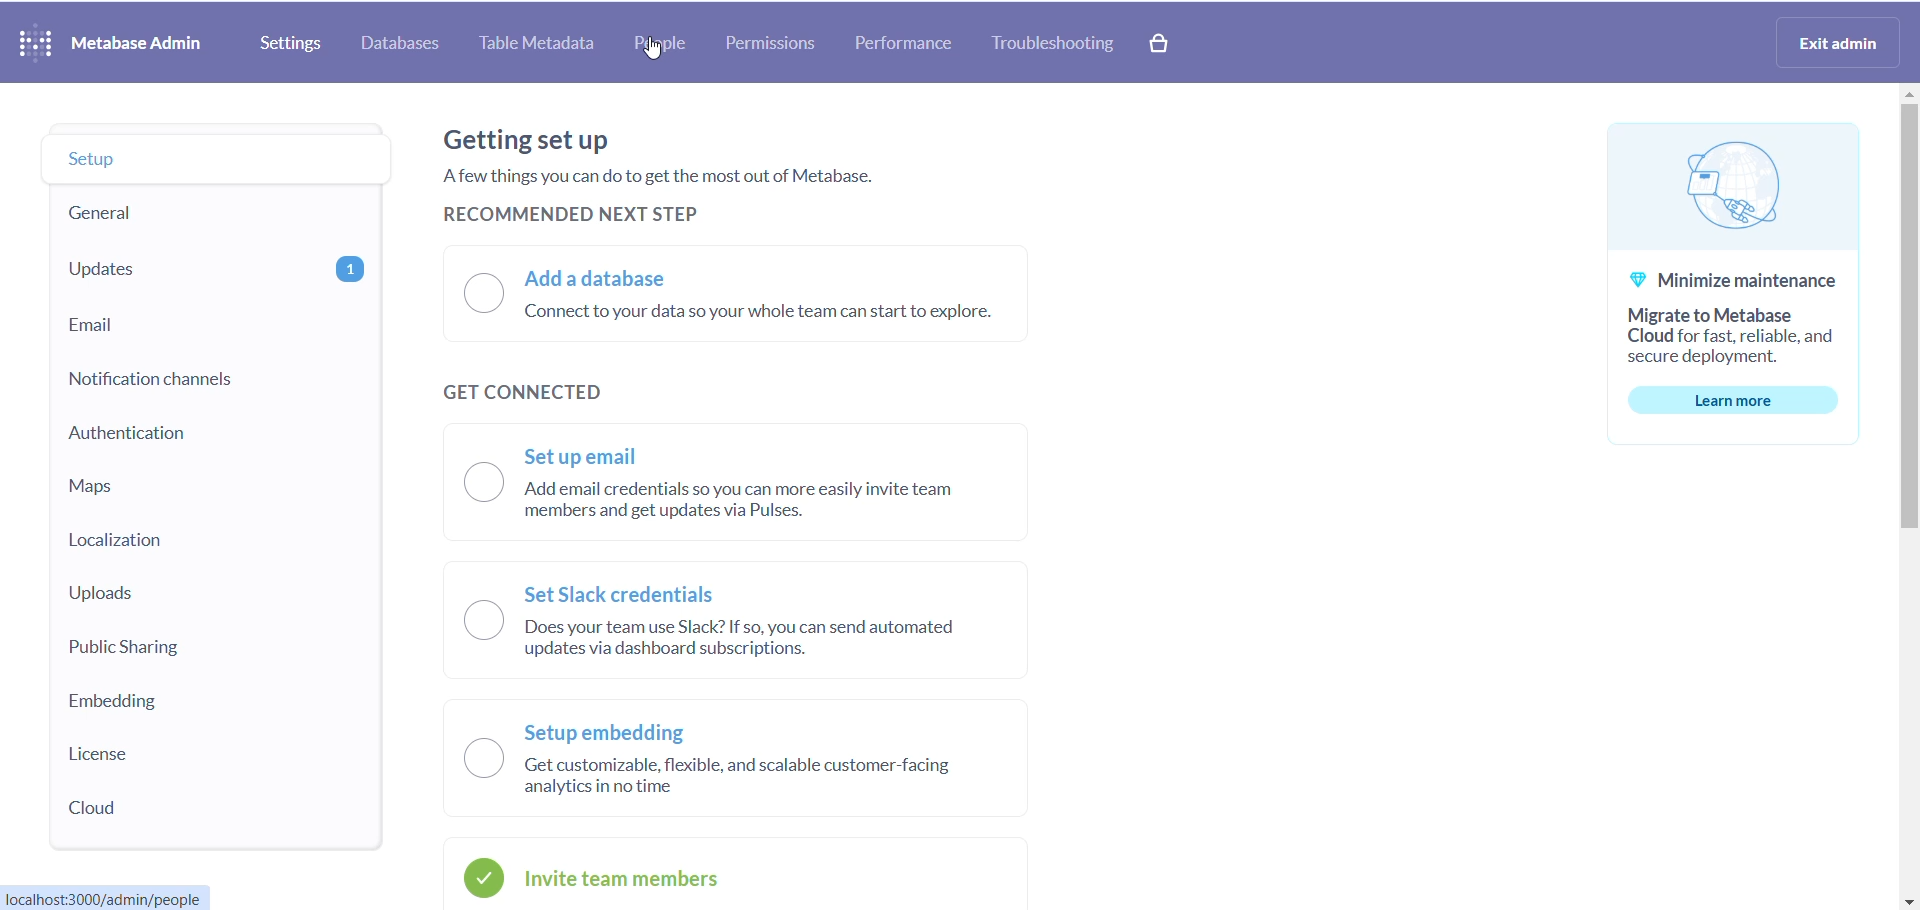 The image size is (1920, 910). What do you see at coordinates (530, 397) in the screenshot?
I see `get connected` at bounding box center [530, 397].